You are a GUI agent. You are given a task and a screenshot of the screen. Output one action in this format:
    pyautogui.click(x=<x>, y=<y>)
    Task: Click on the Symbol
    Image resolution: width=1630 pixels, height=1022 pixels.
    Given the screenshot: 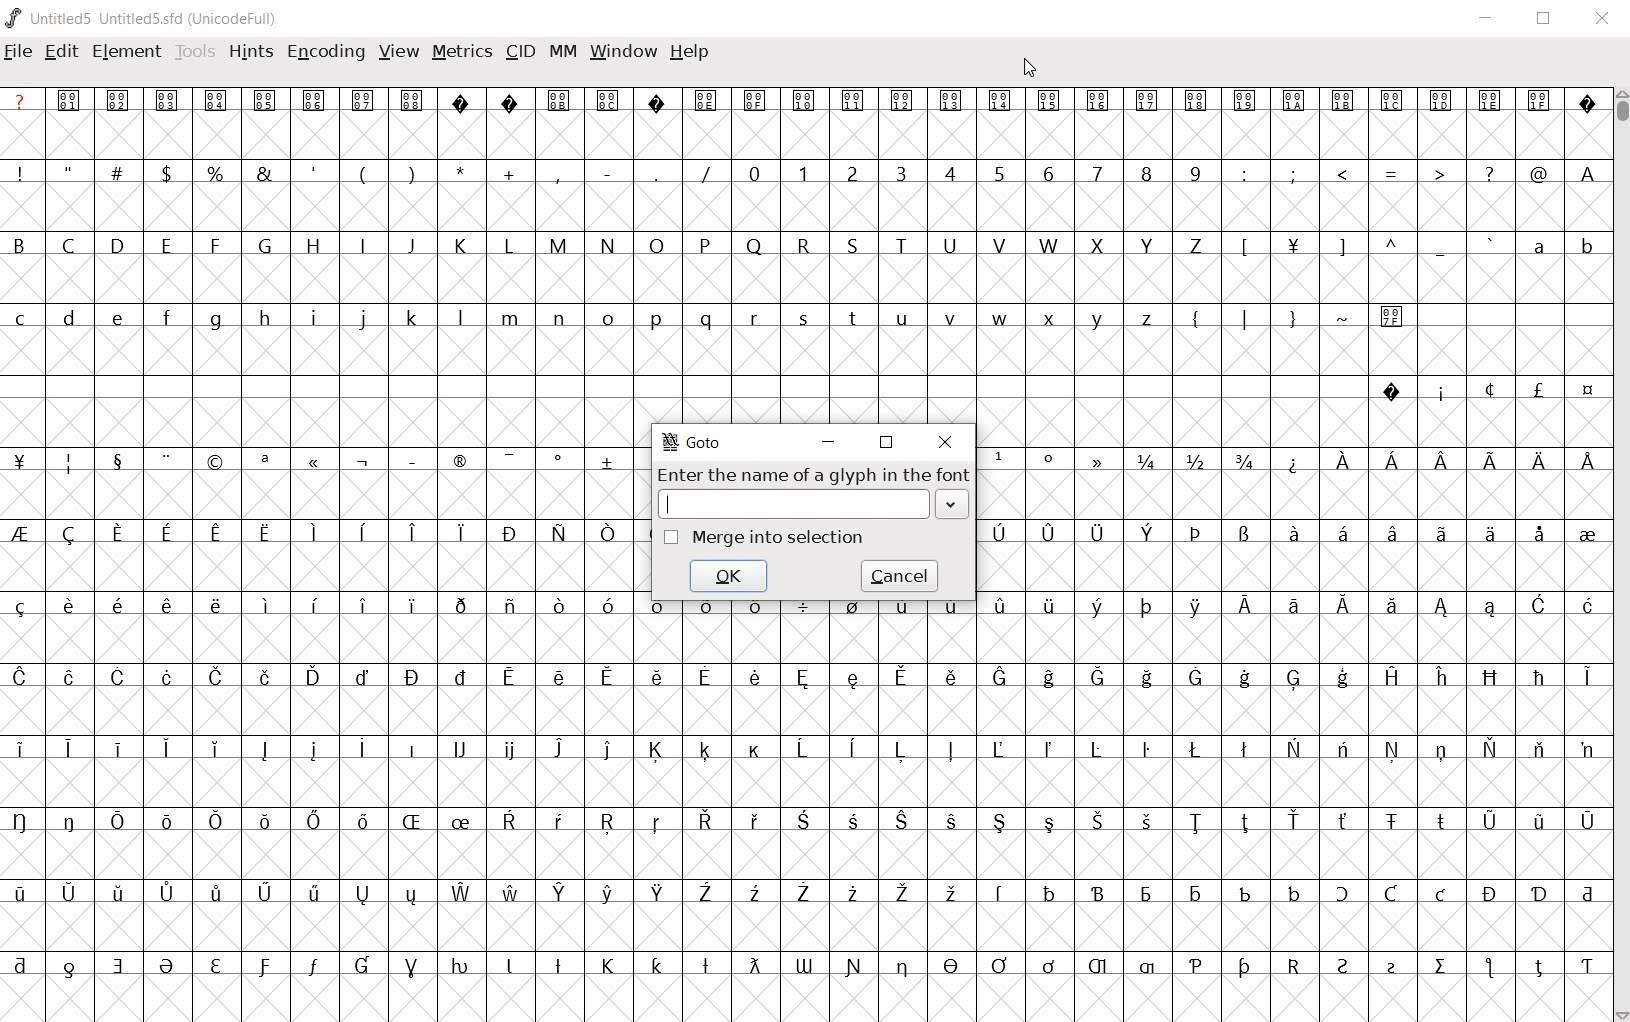 What is the action you would take?
    pyautogui.click(x=411, y=534)
    